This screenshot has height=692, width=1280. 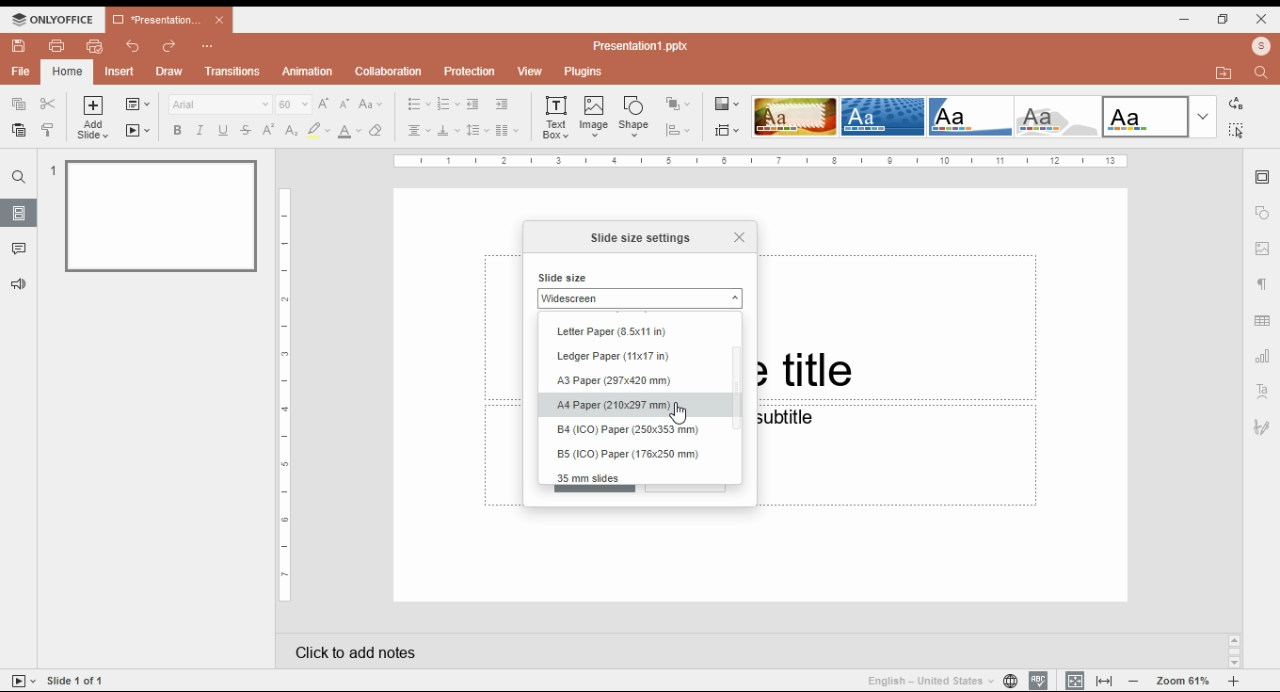 What do you see at coordinates (289, 130) in the screenshot?
I see `subscript` at bounding box center [289, 130].